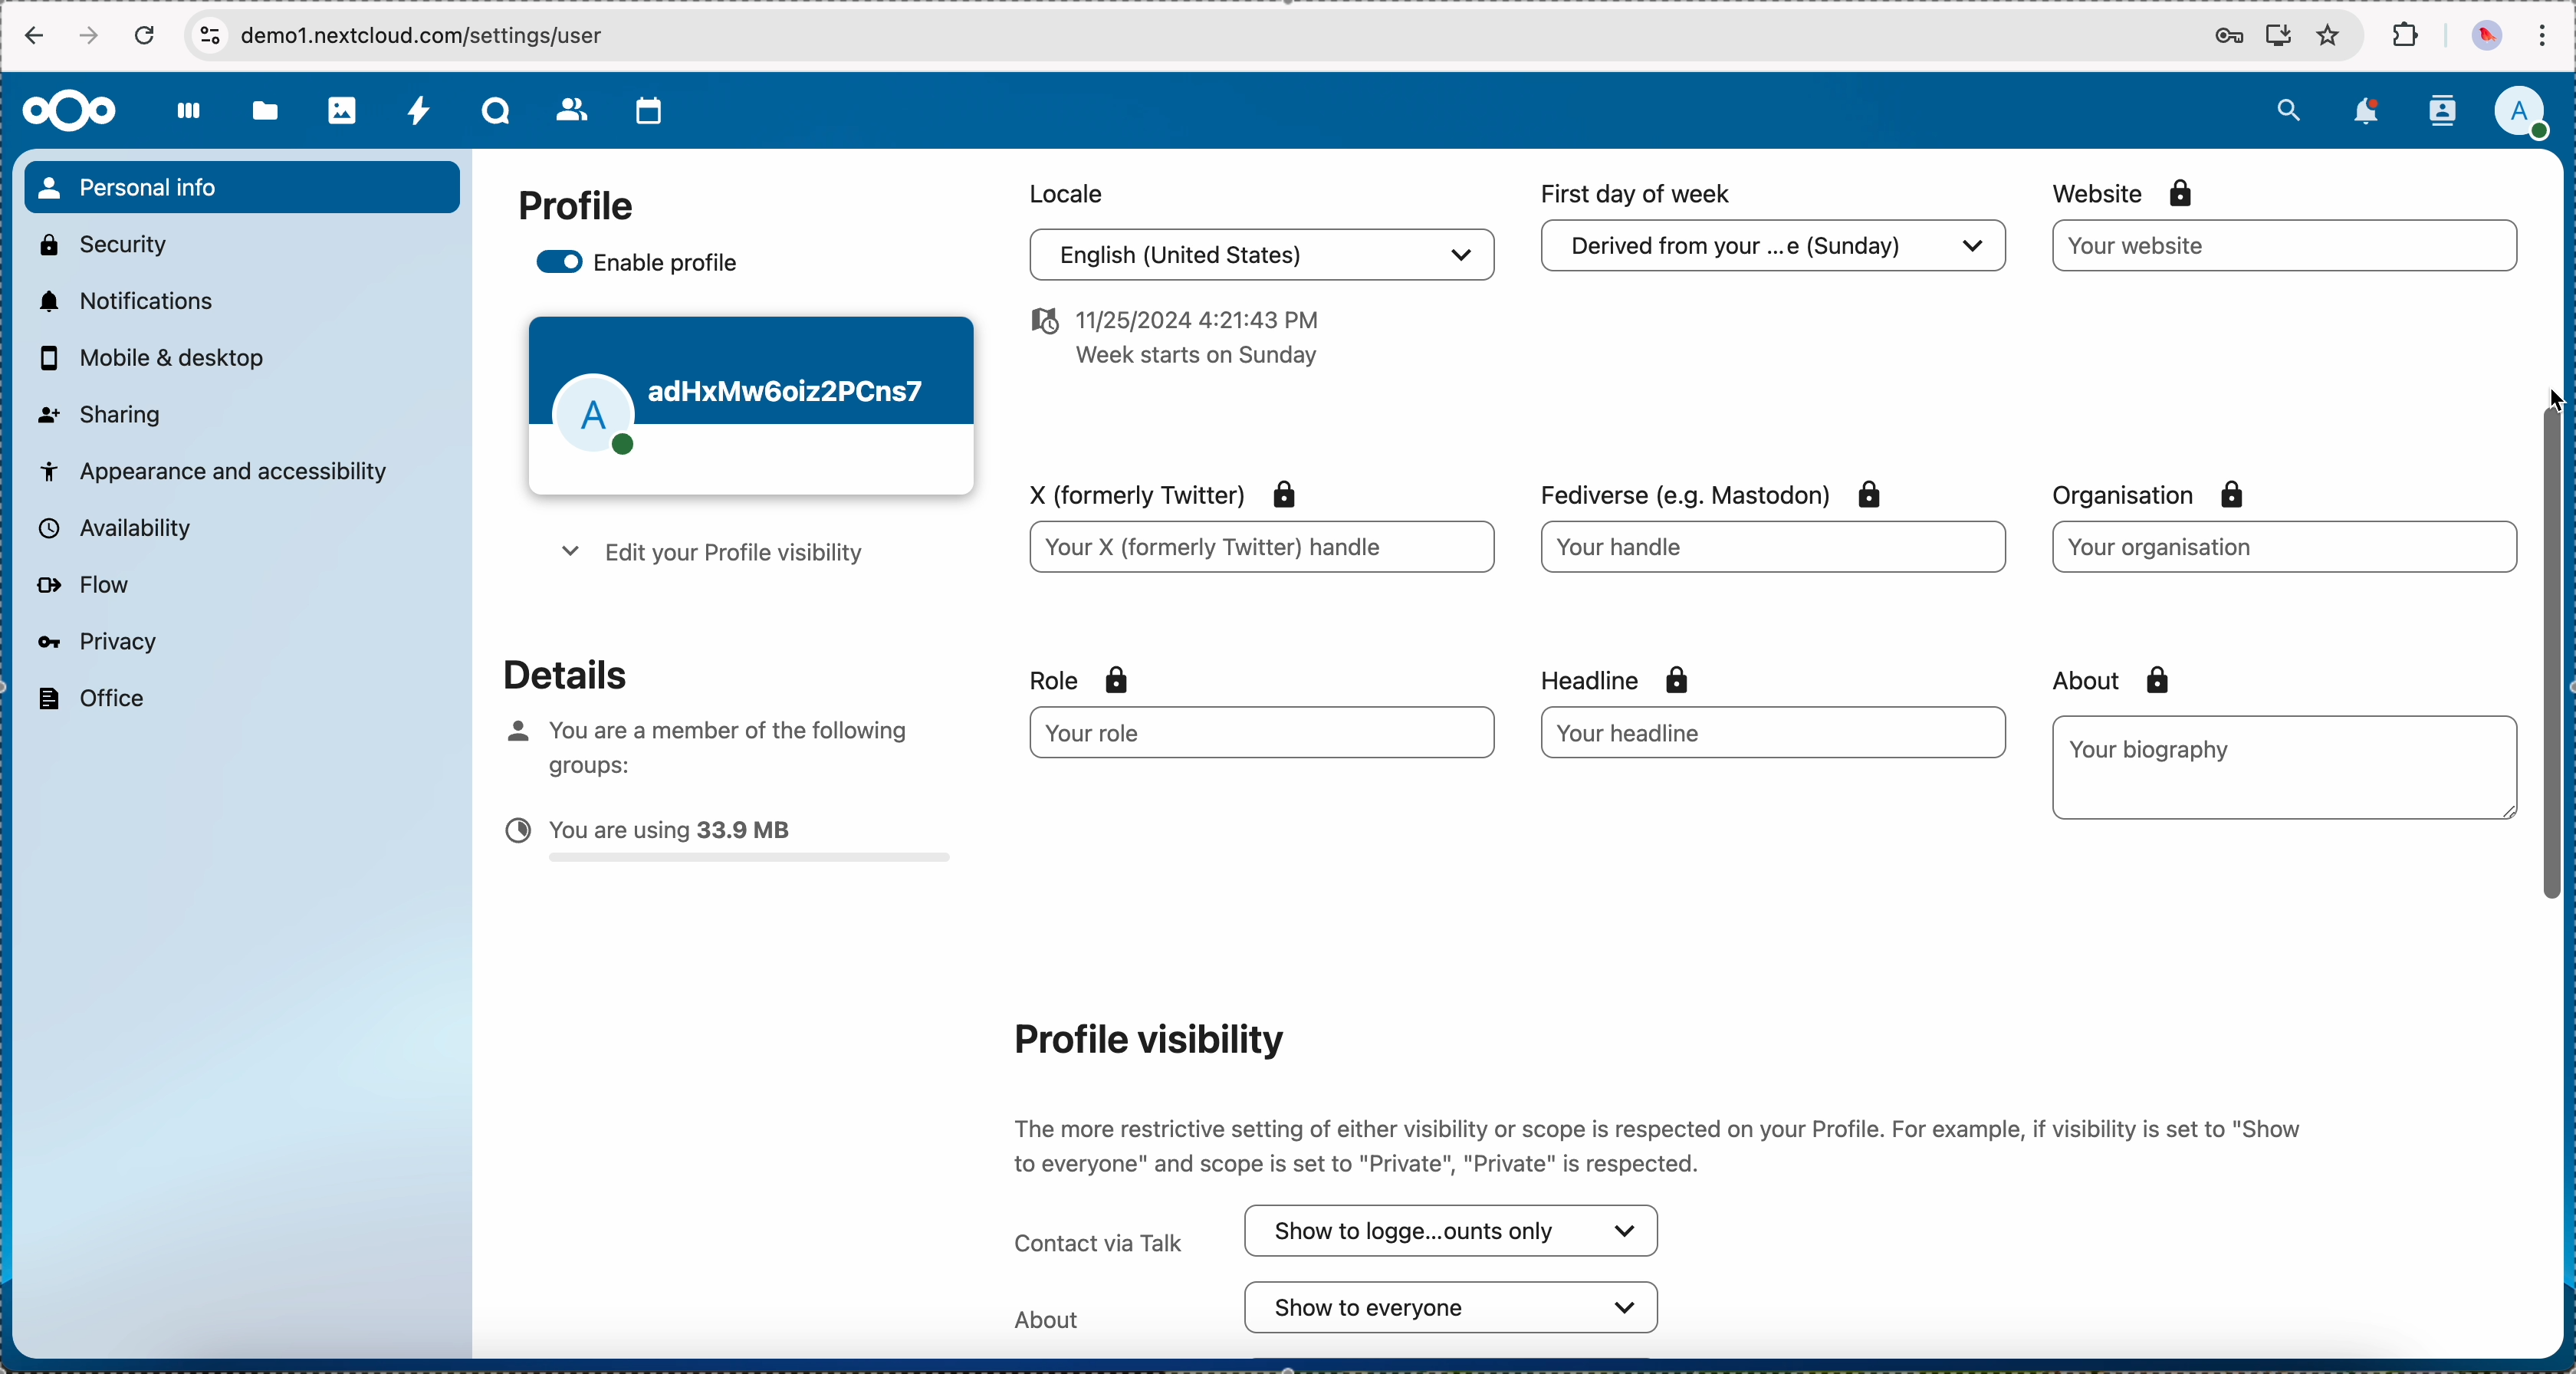  Describe the element at coordinates (2162, 495) in the screenshot. I see `organisation` at that location.